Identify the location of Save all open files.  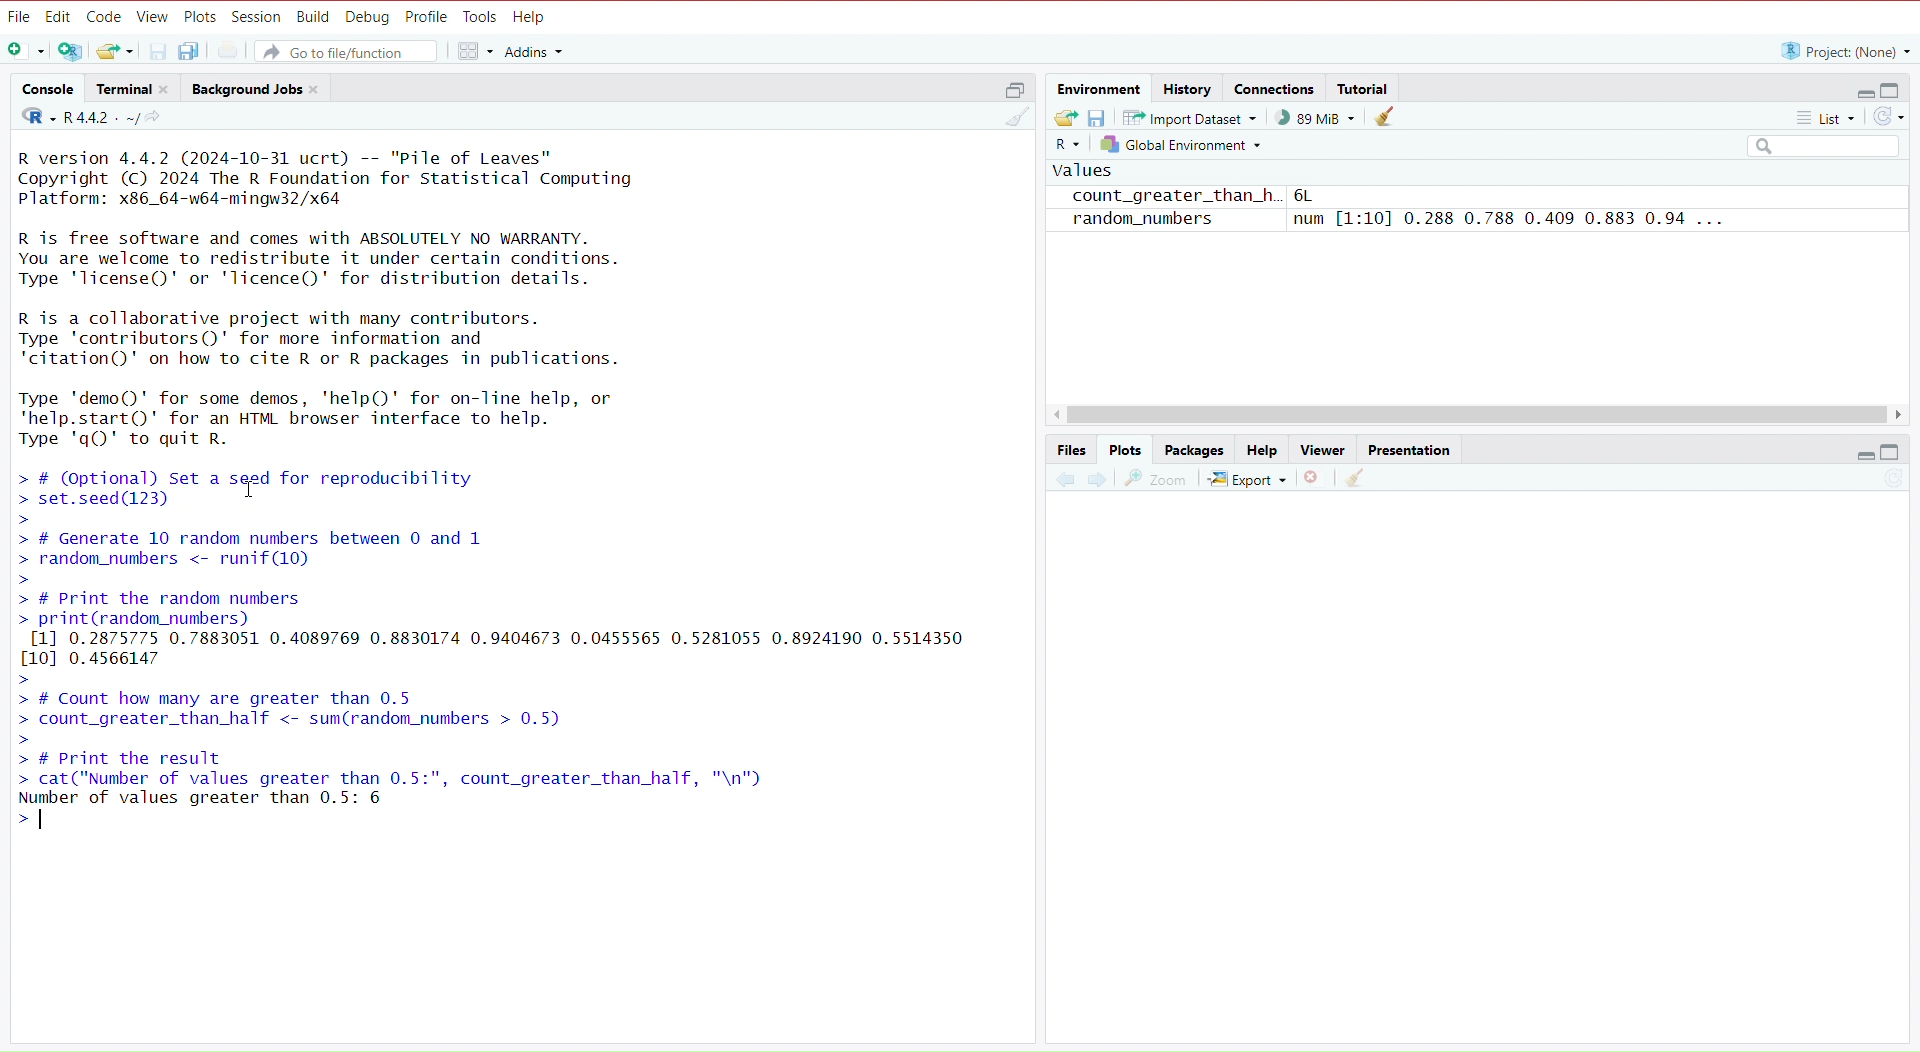
(188, 52).